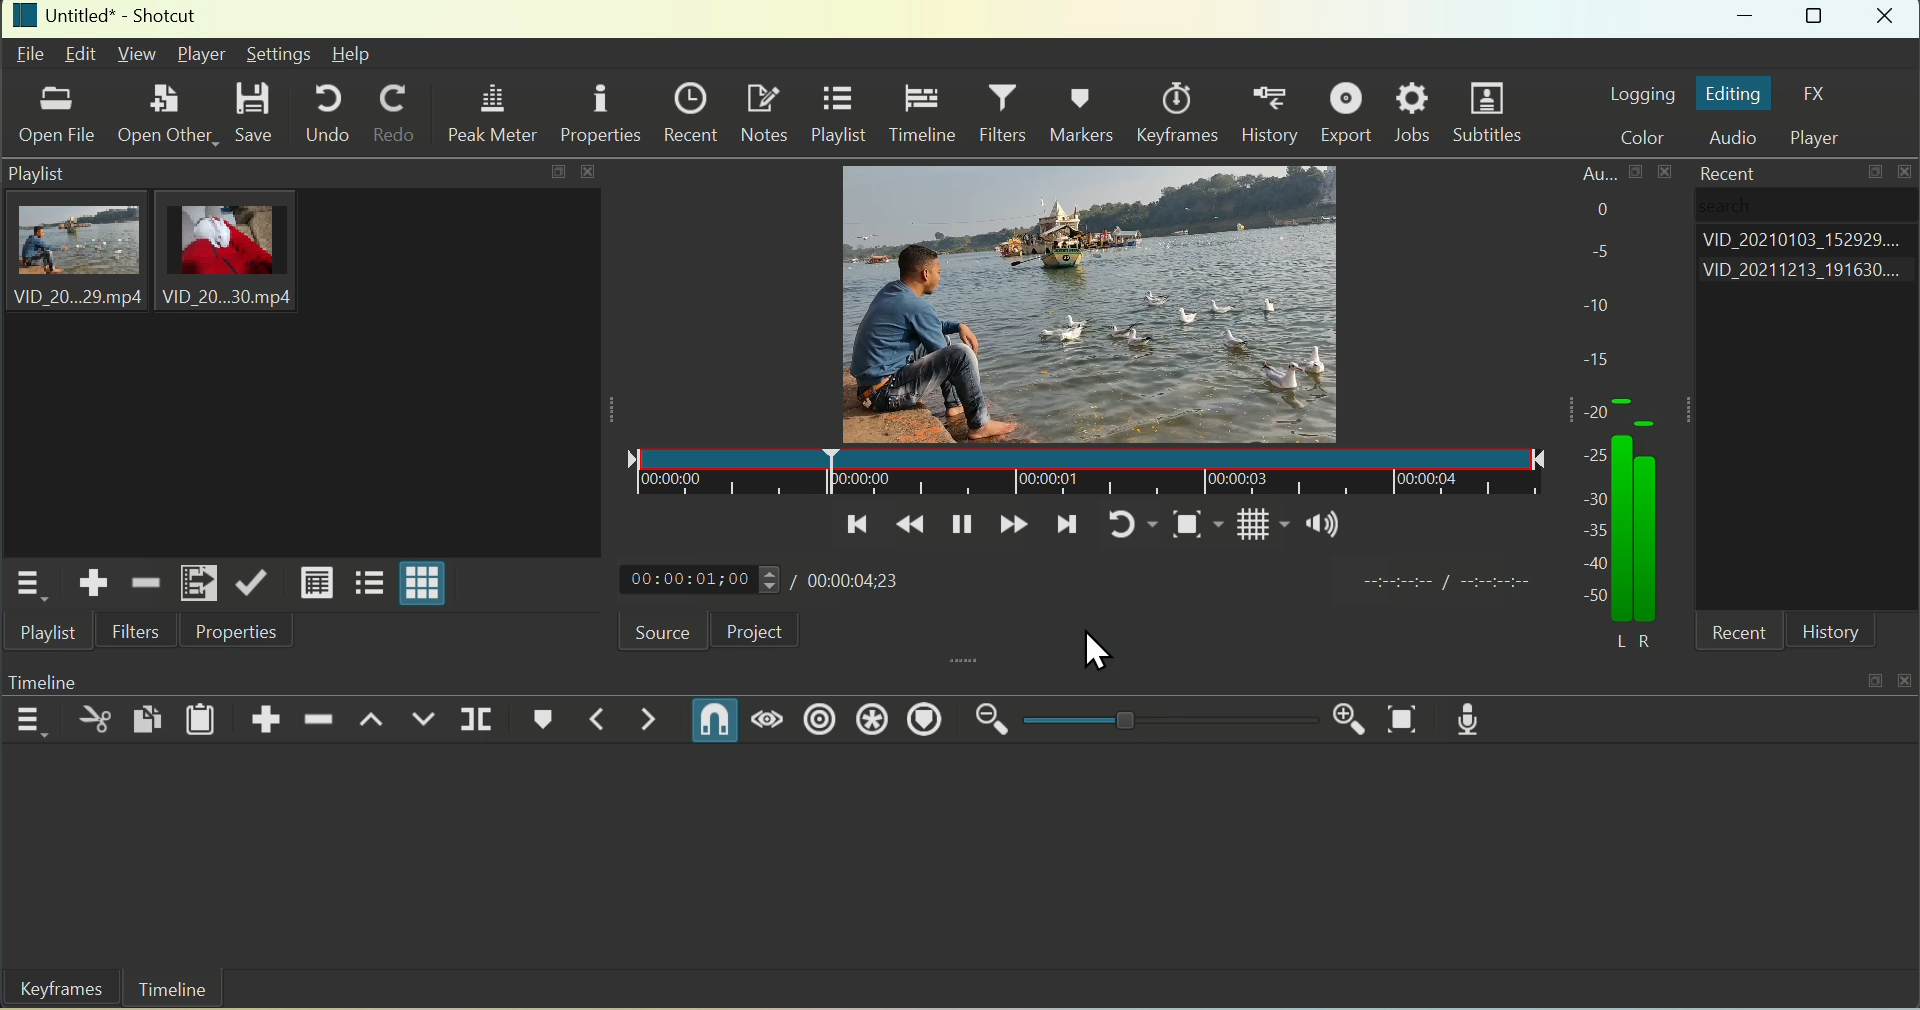  I want to click on Properties, so click(600, 111).